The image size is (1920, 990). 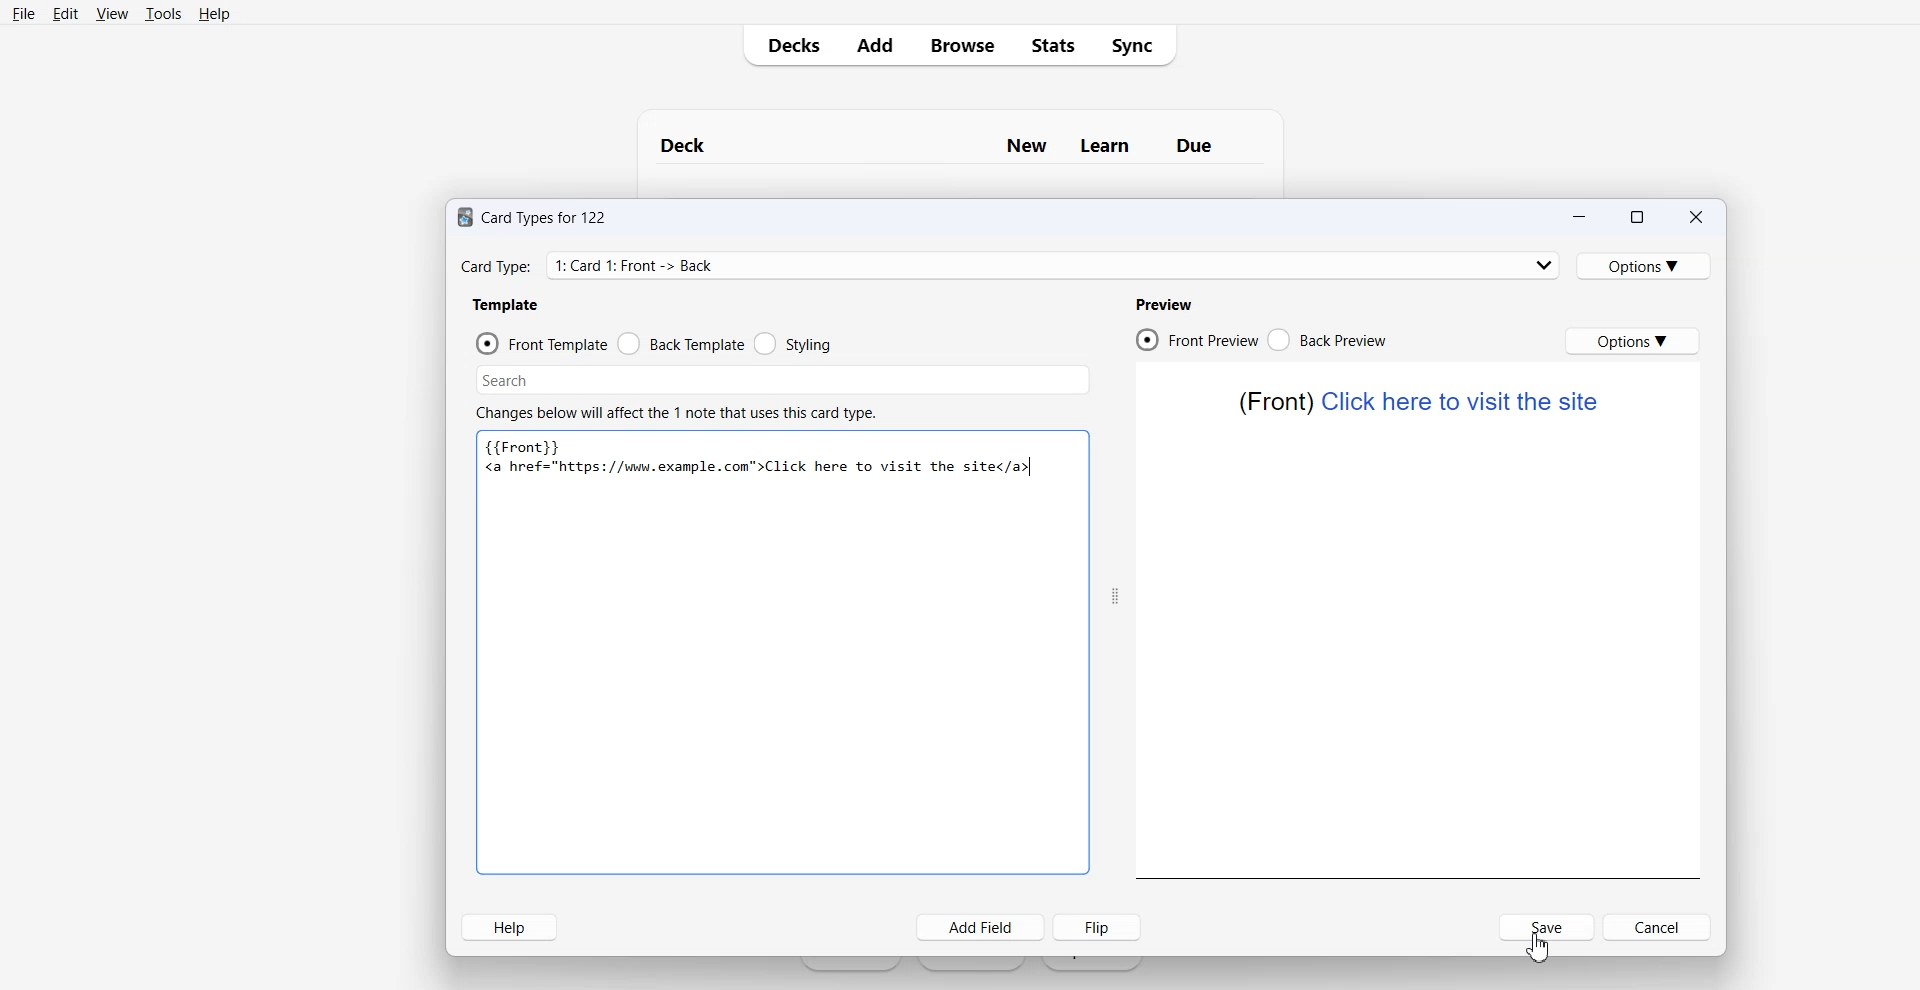 What do you see at coordinates (789, 46) in the screenshot?
I see `Decks` at bounding box center [789, 46].